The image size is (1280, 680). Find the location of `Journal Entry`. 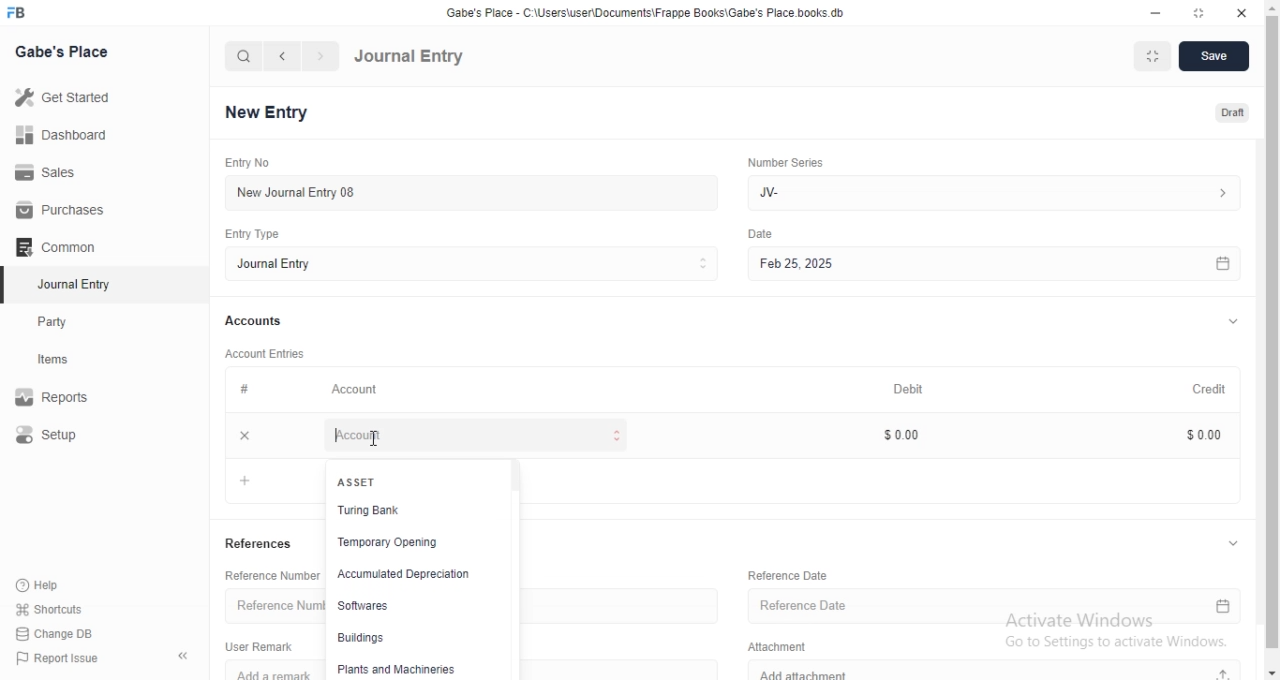

Journal Entry is located at coordinates (410, 57).